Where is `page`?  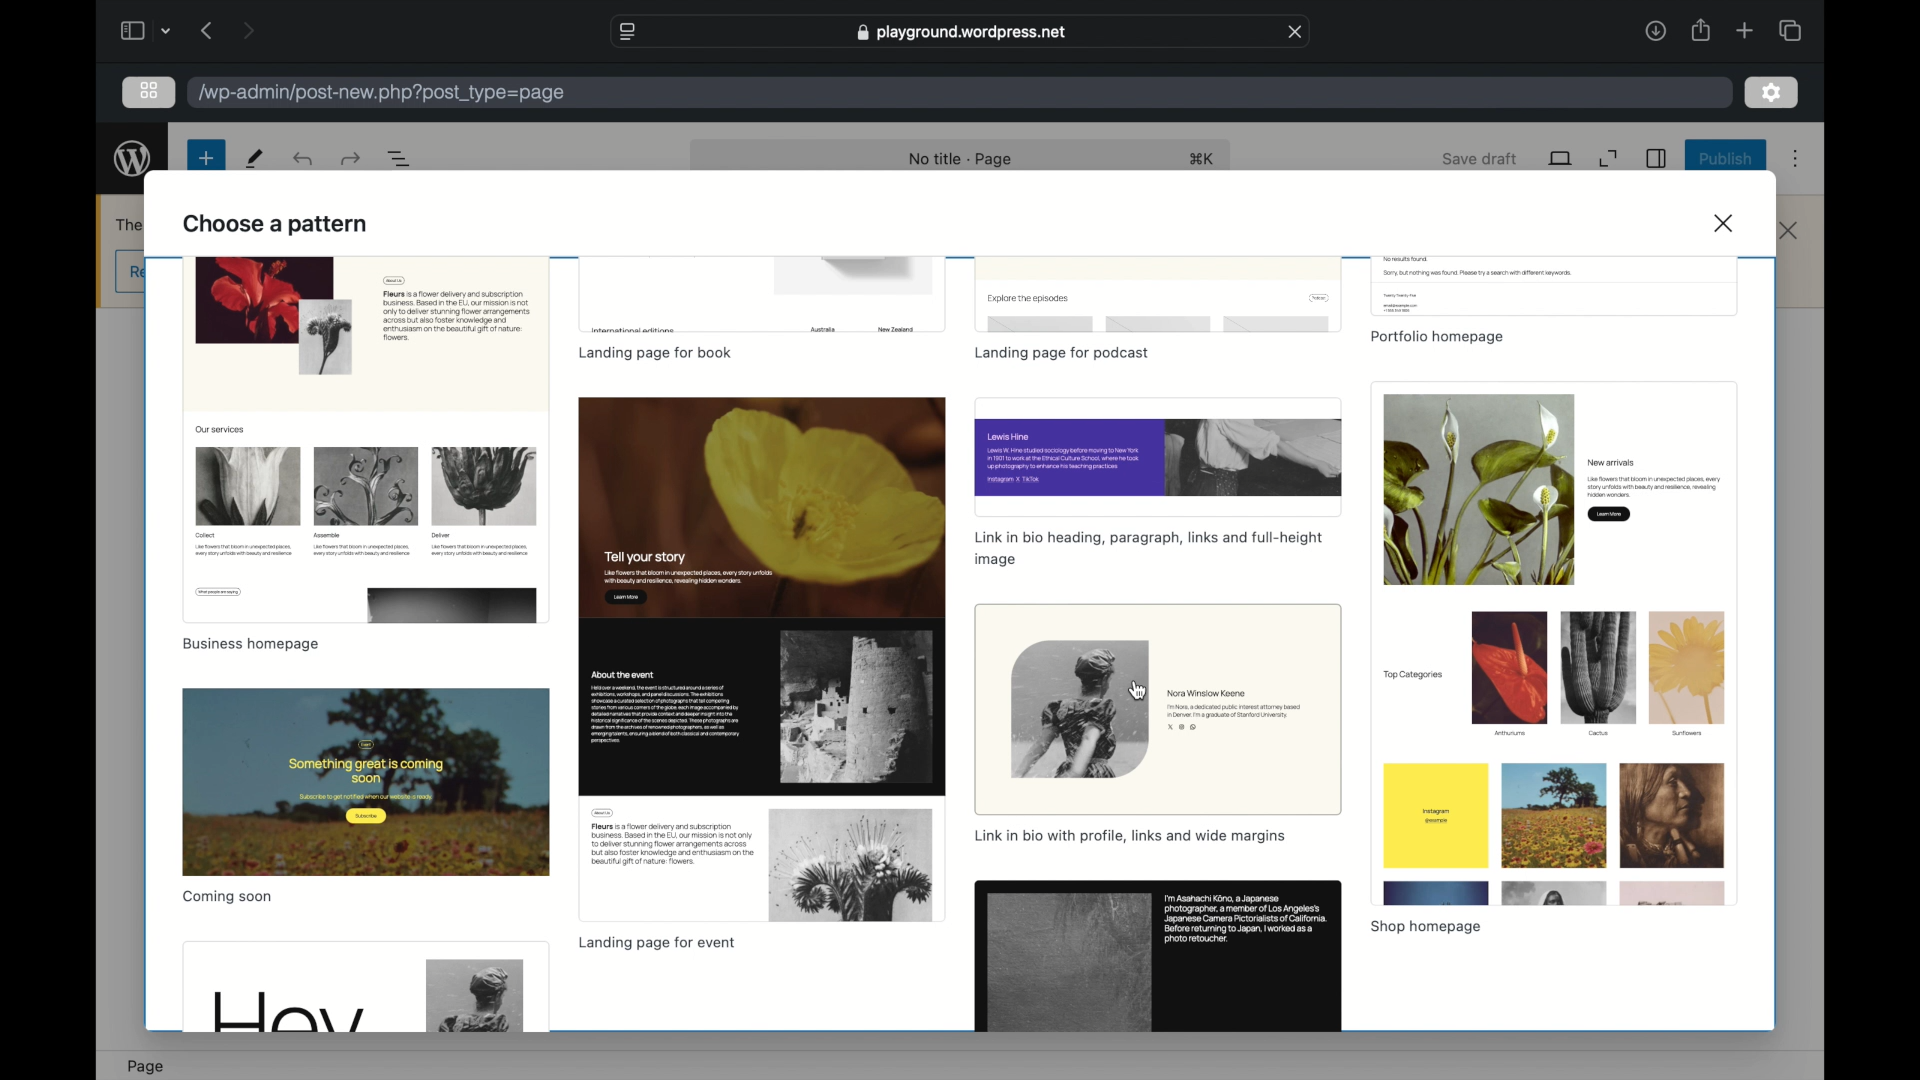
page is located at coordinates (146, 1067).